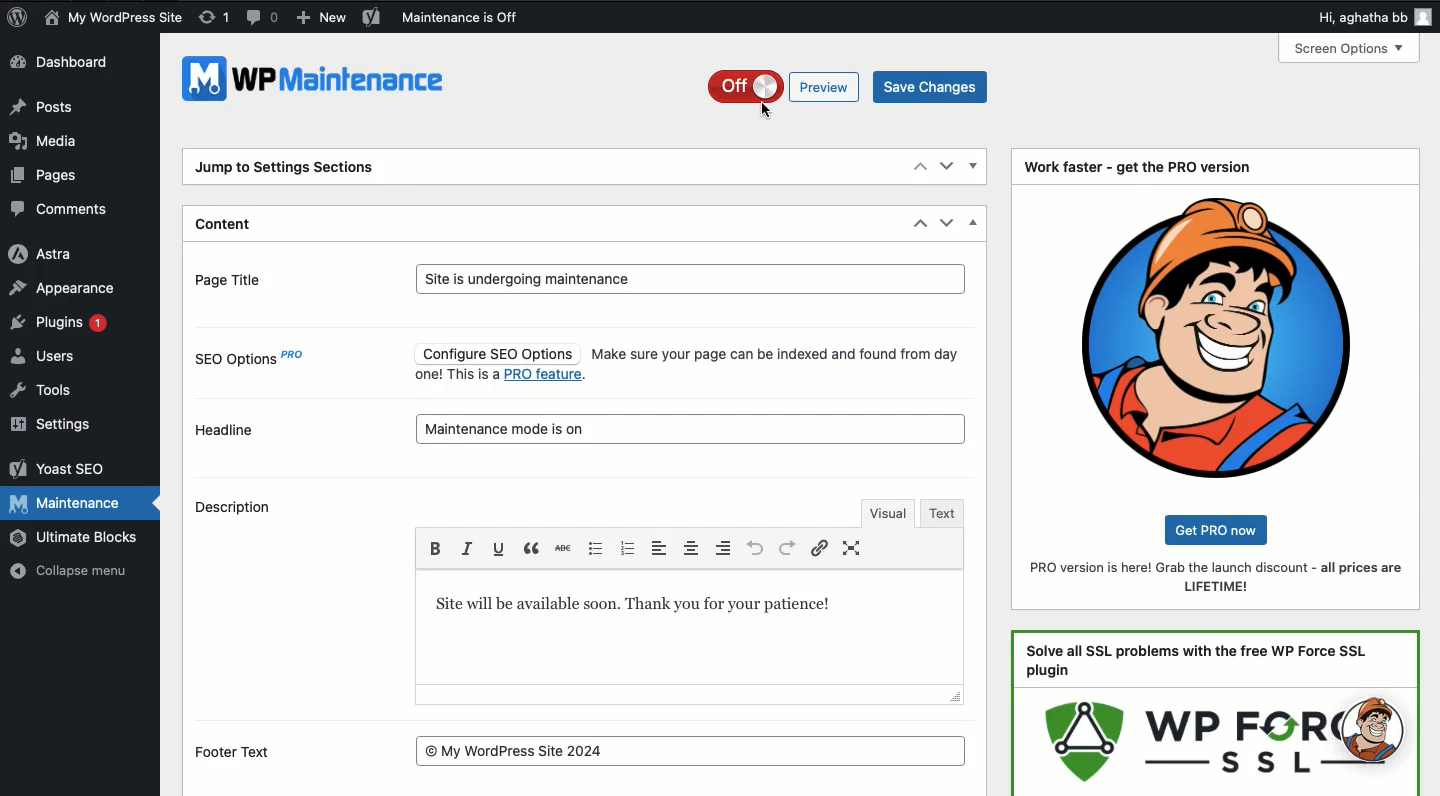 The height and width of the screenshot is (796, 1440). I want to click on pro feature, so click(546, 376).